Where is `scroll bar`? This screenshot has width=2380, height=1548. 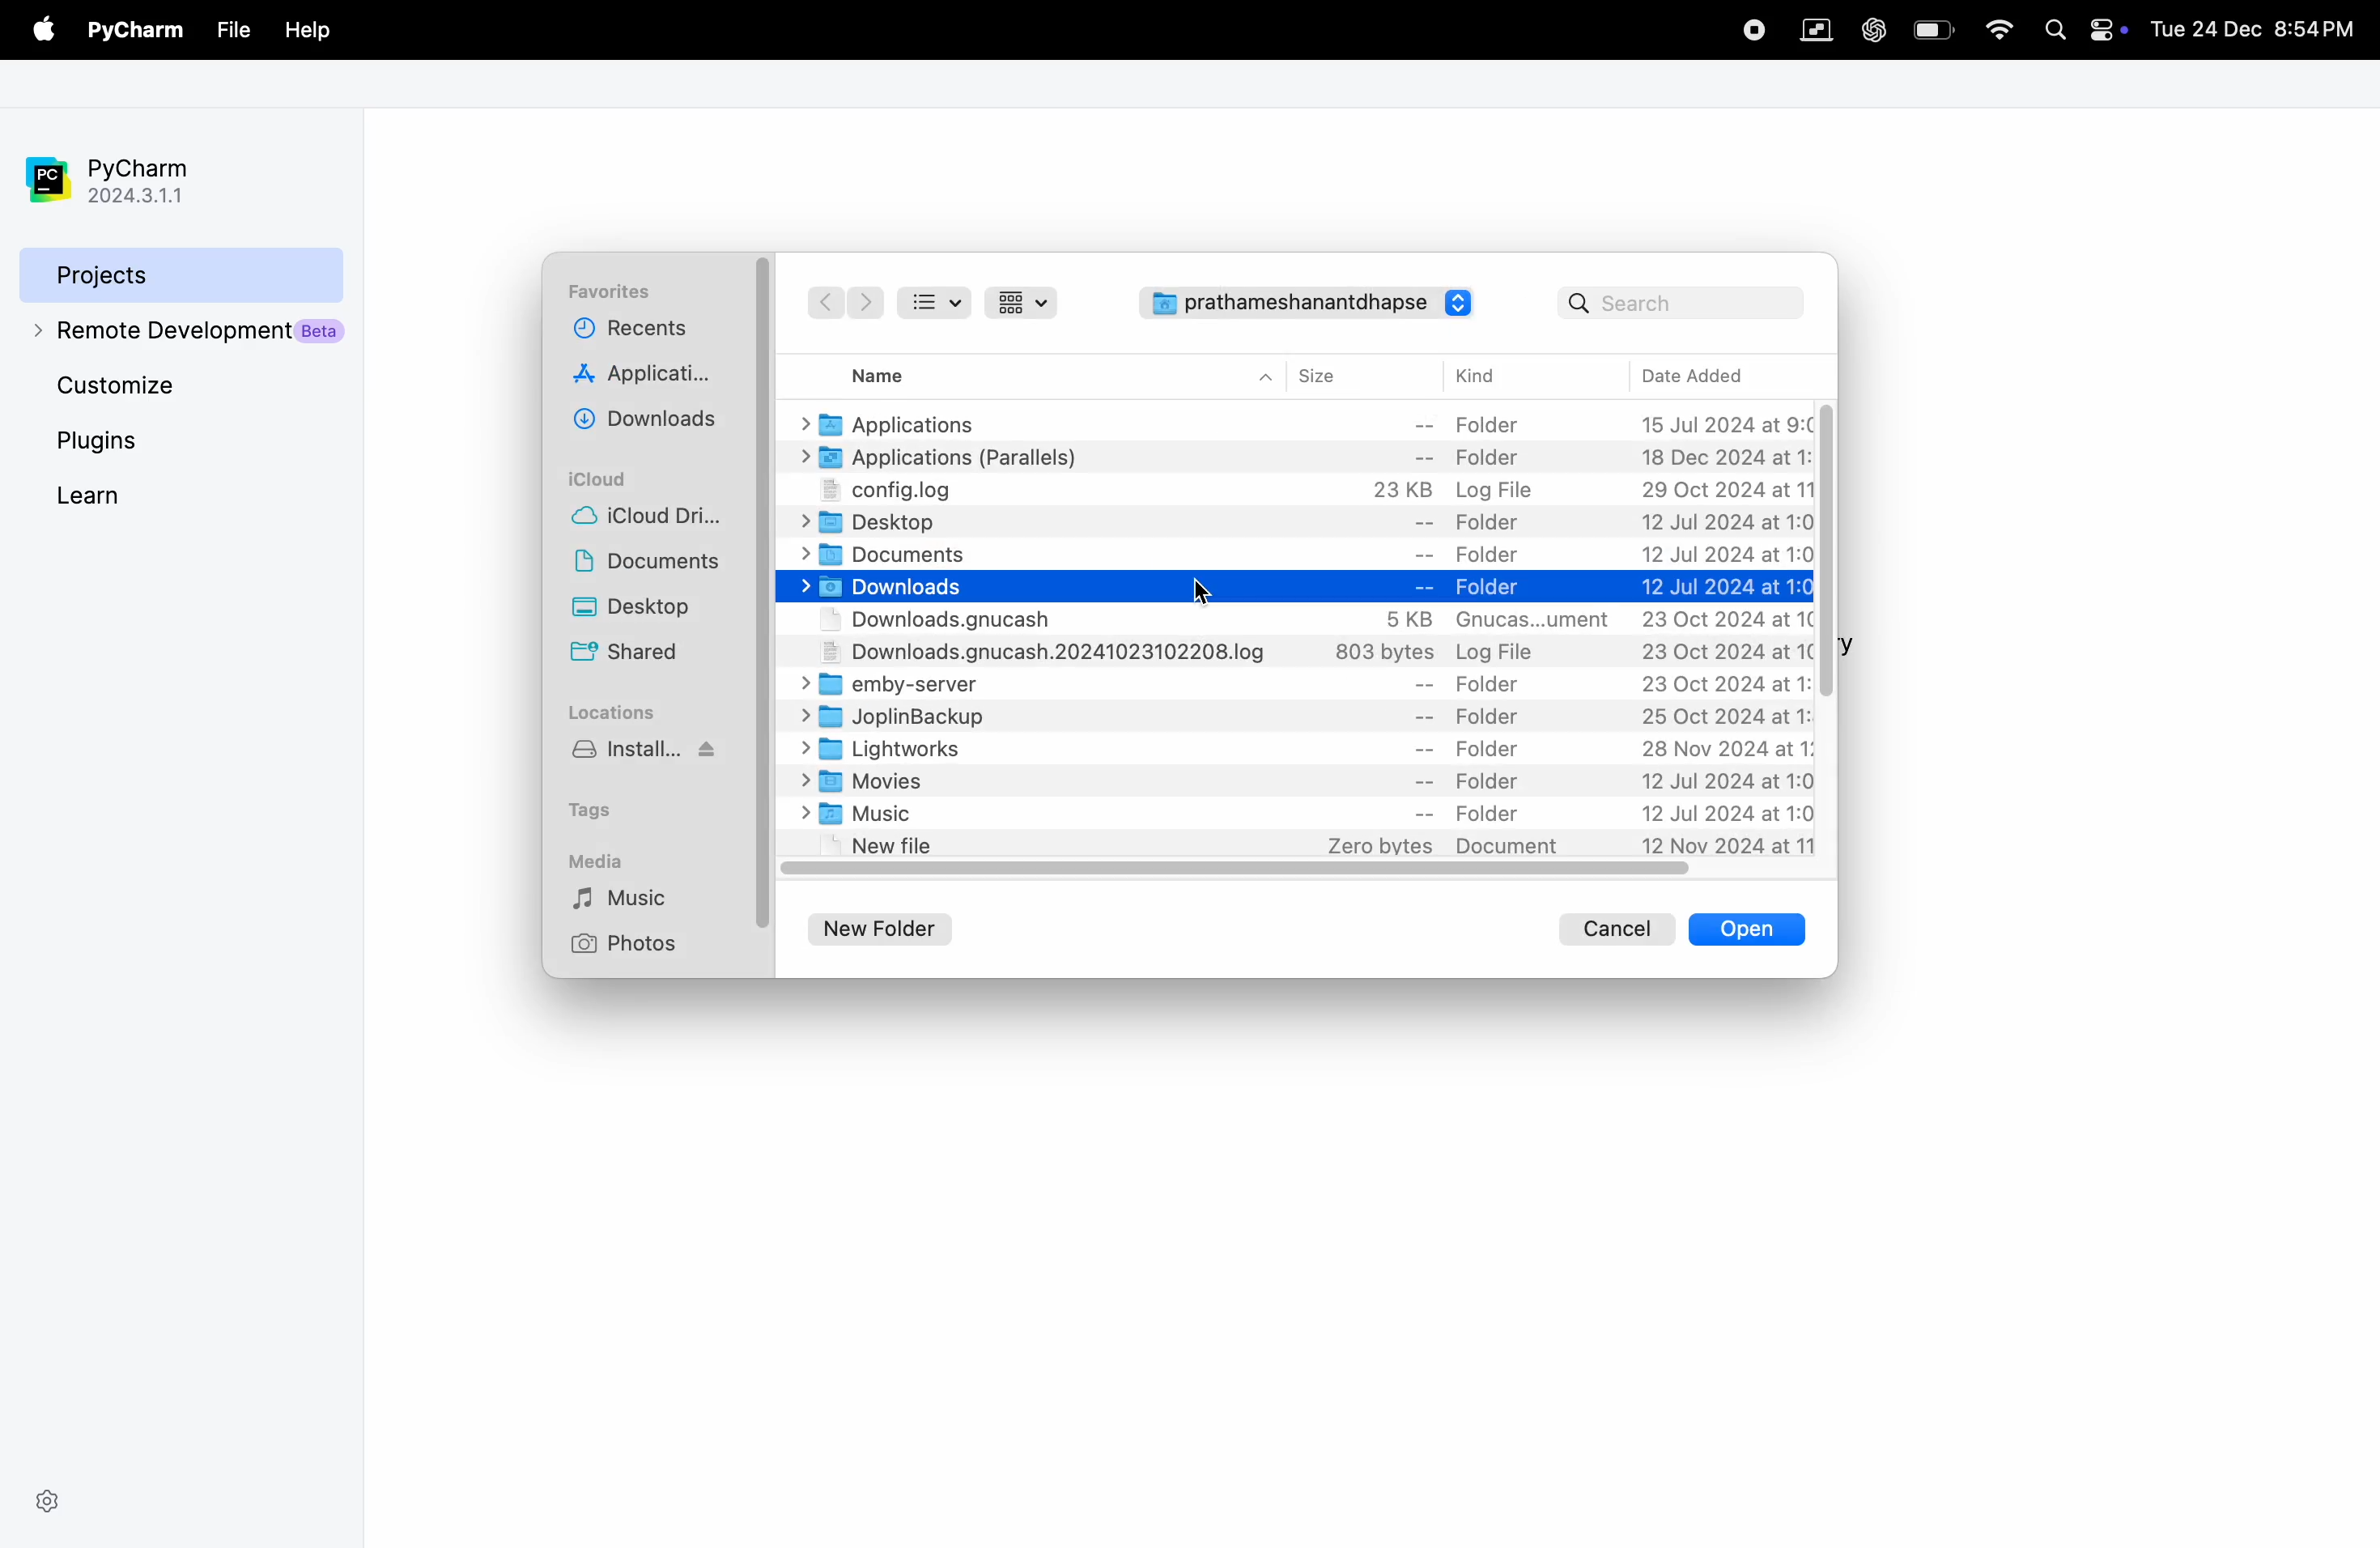
scroll bar is located at coordinates (1828, 550).